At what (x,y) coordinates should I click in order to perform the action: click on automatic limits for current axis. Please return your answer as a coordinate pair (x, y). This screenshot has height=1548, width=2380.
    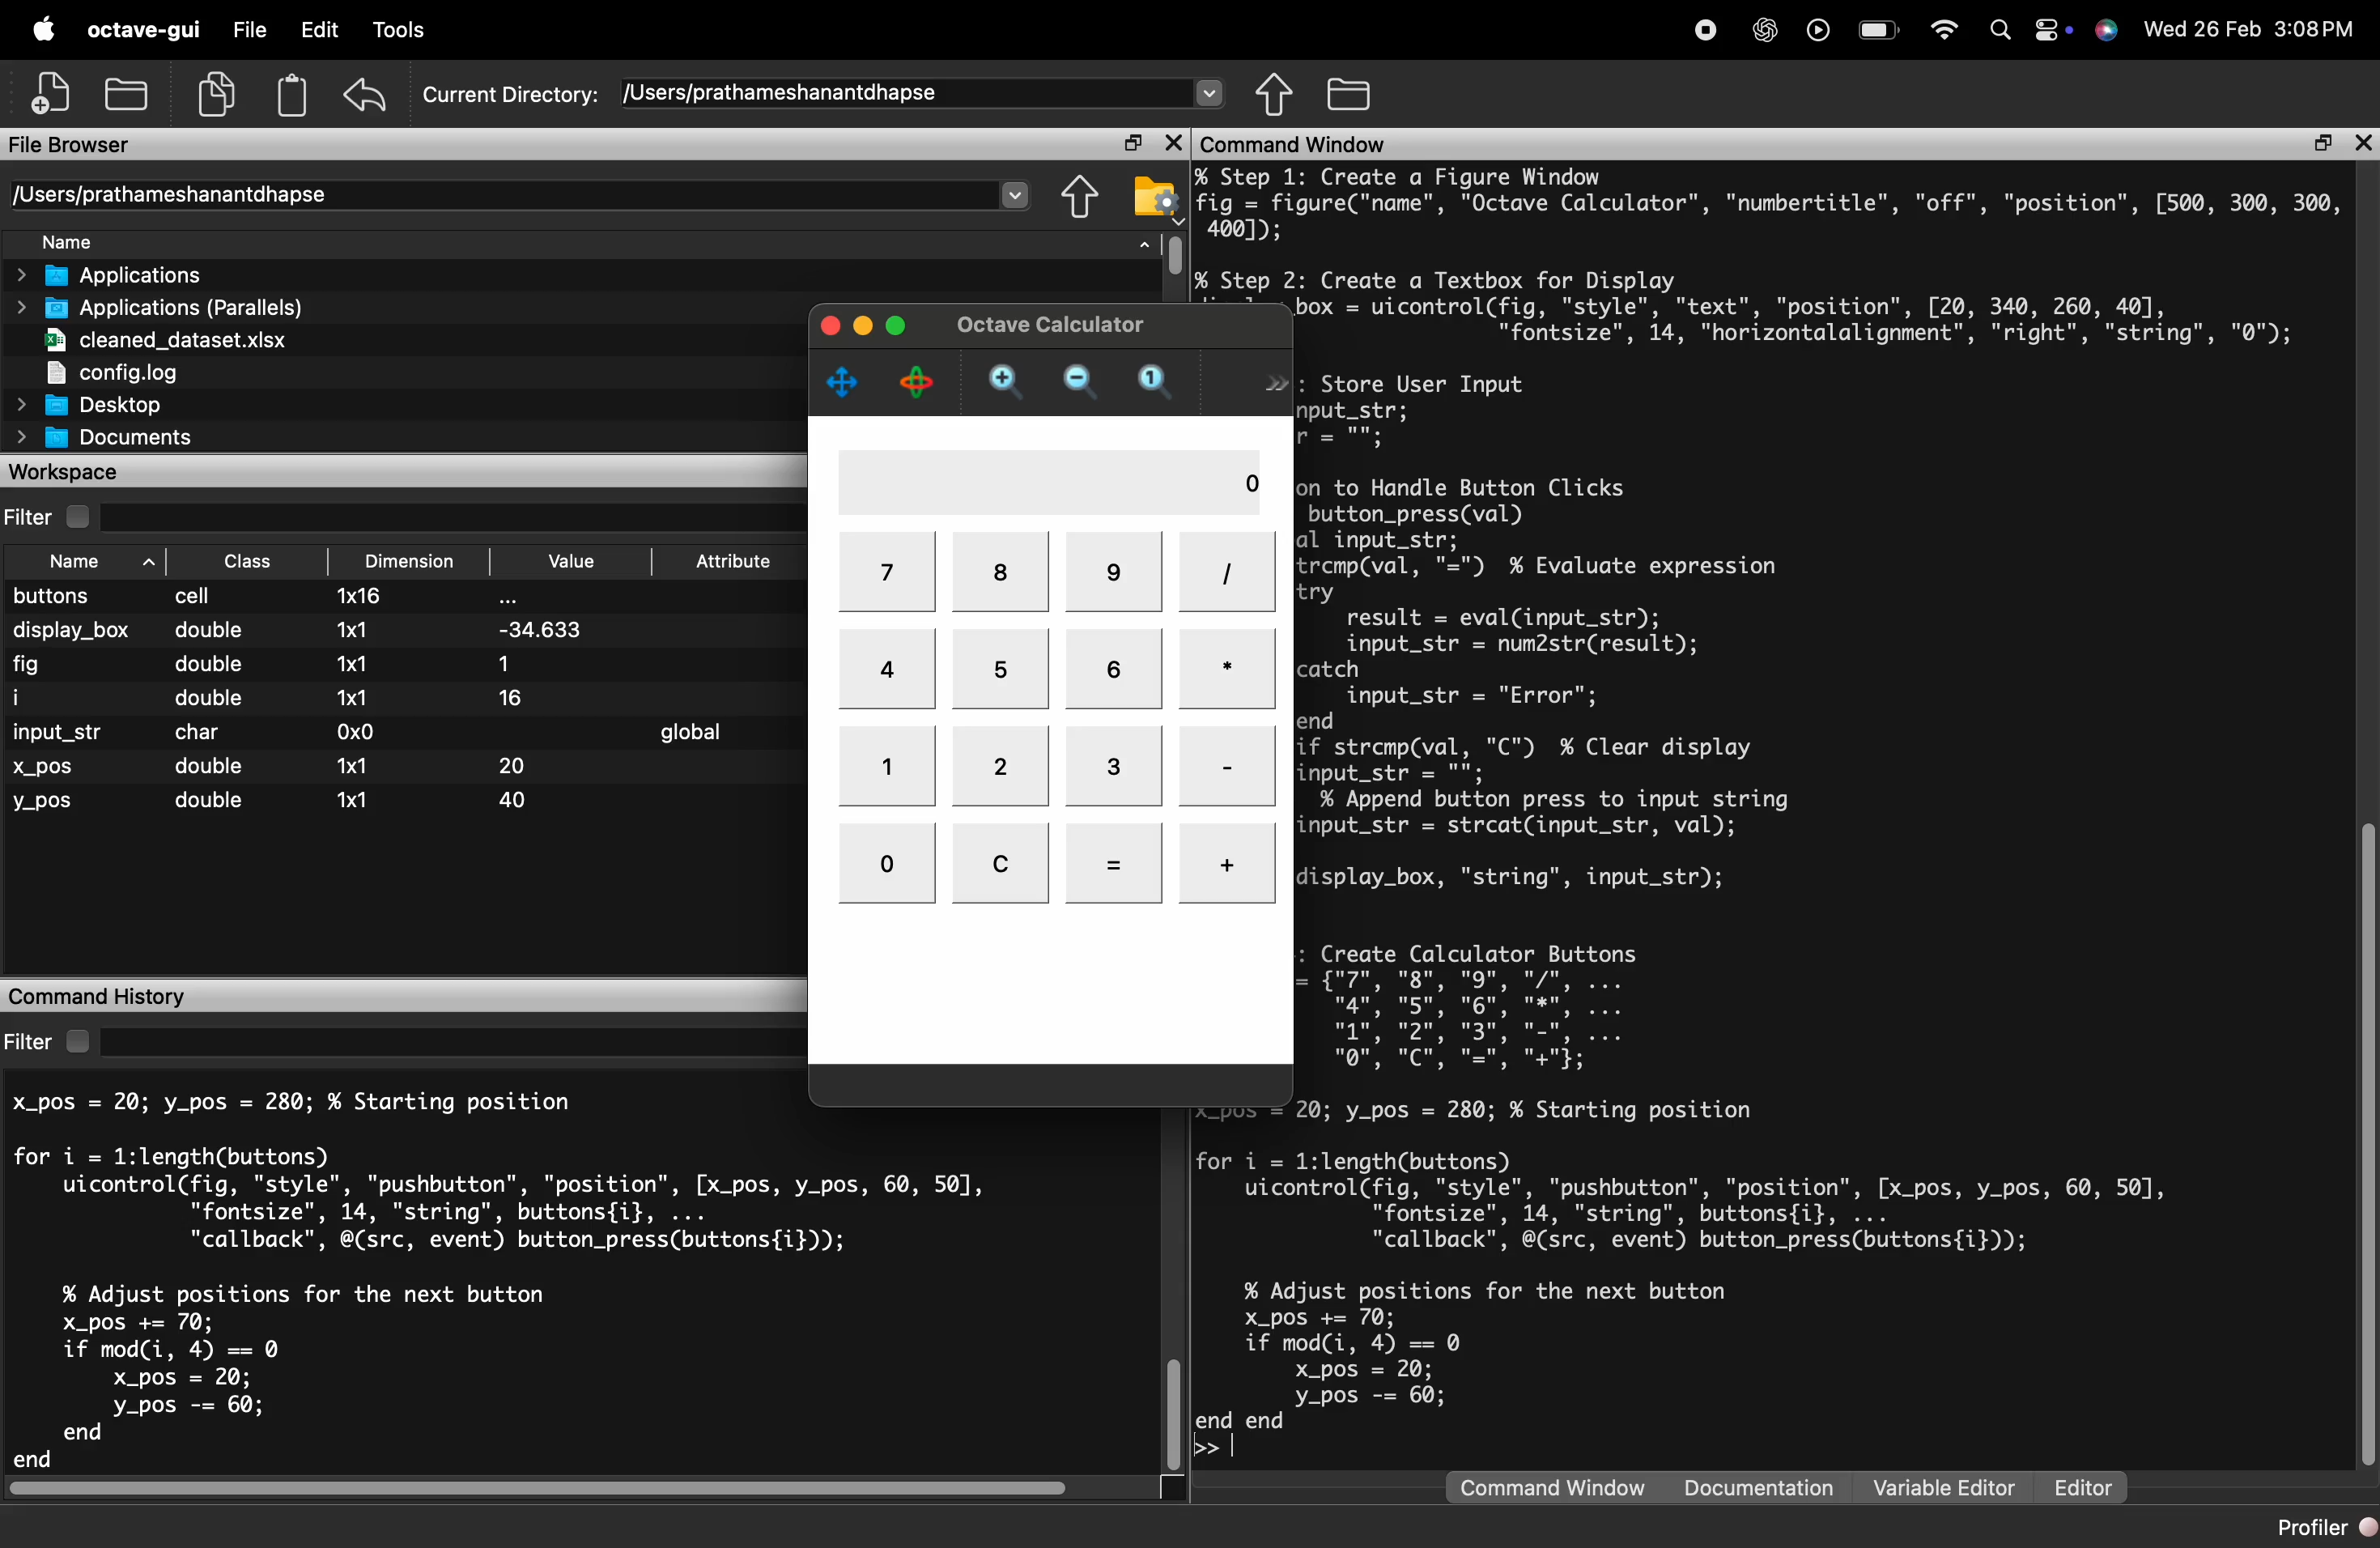
    Looking at the image, I should click on (1156, 381).